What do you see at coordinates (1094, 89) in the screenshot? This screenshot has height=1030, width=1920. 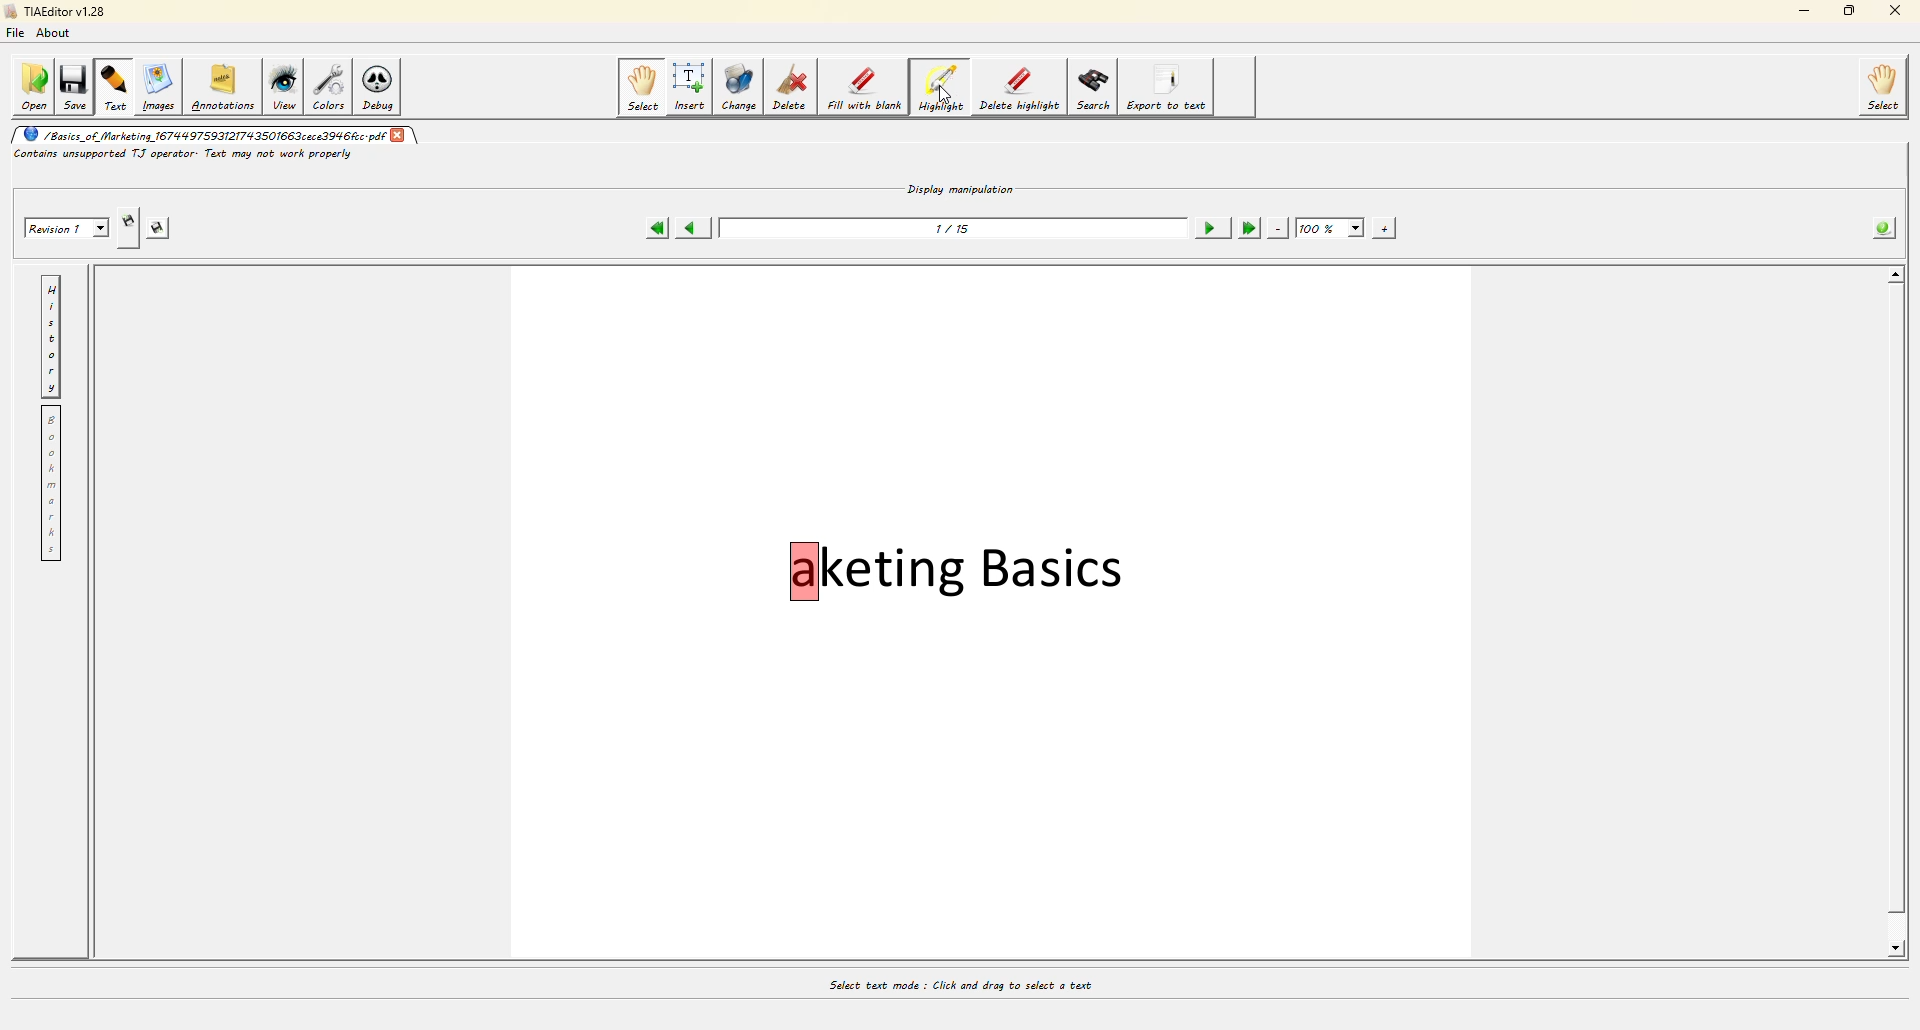 I see `search` at bounding box center [1094, 89].